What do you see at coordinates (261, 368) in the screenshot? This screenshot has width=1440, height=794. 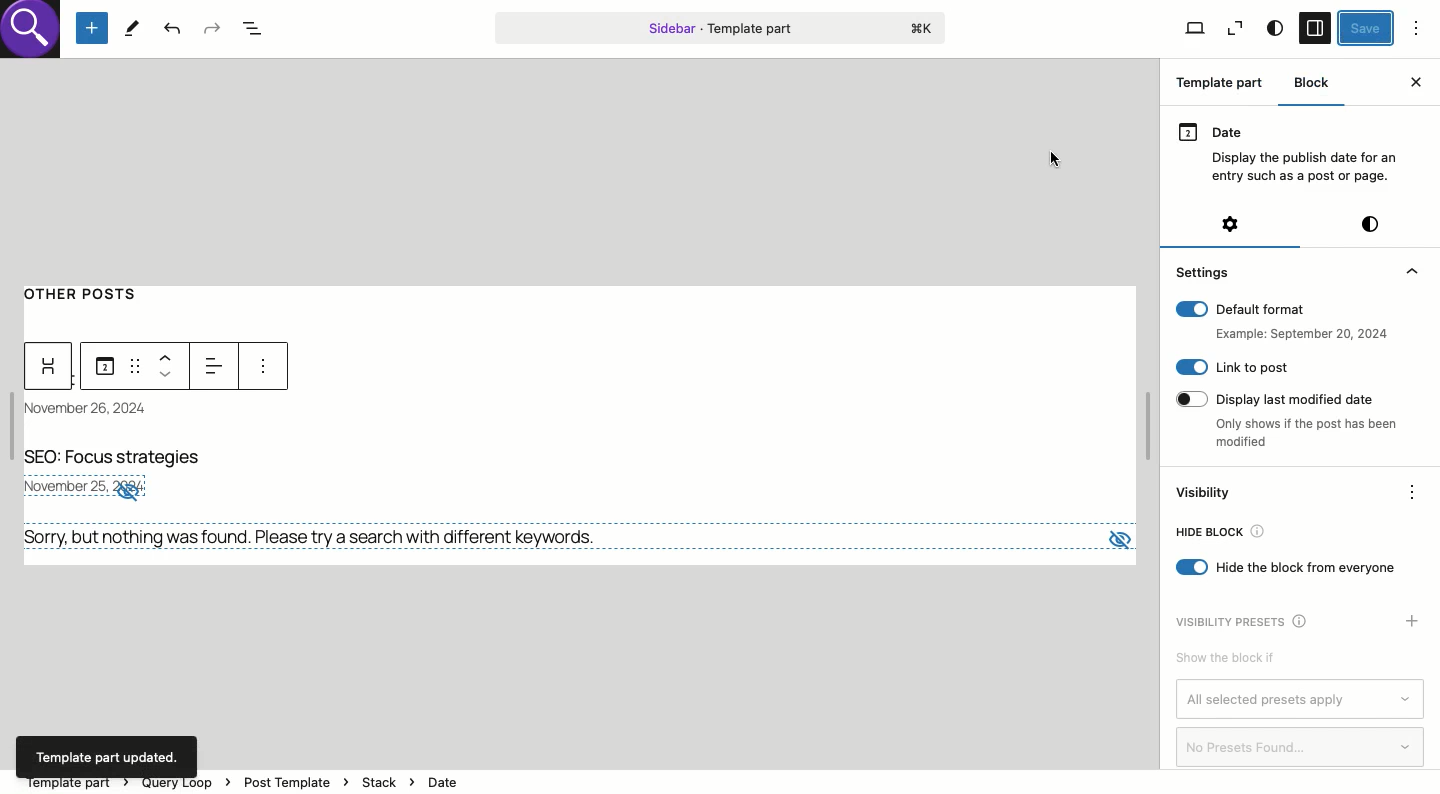 I see `more options` at bounding box center [261, 368].